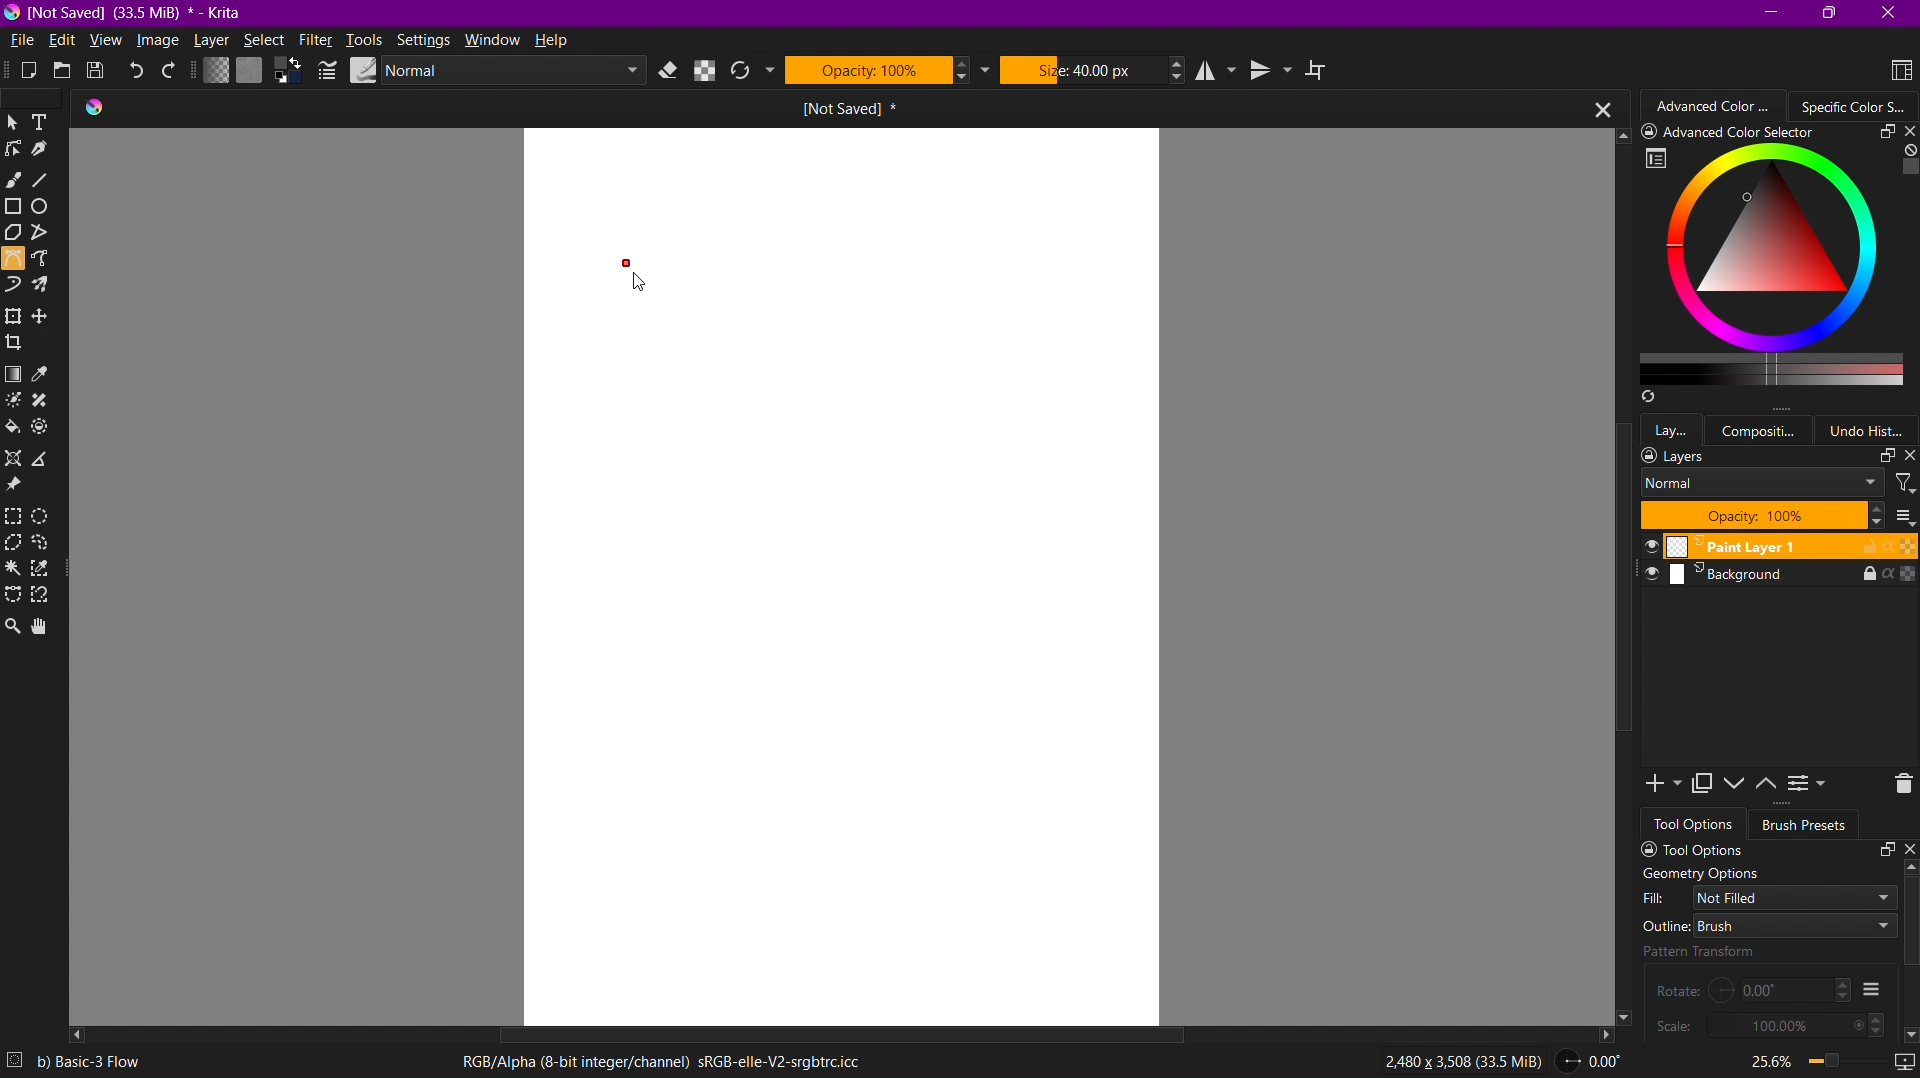  Describe the element at coordinates (13, 624) in the screenshot. I see `Zoom Tool` at that location.